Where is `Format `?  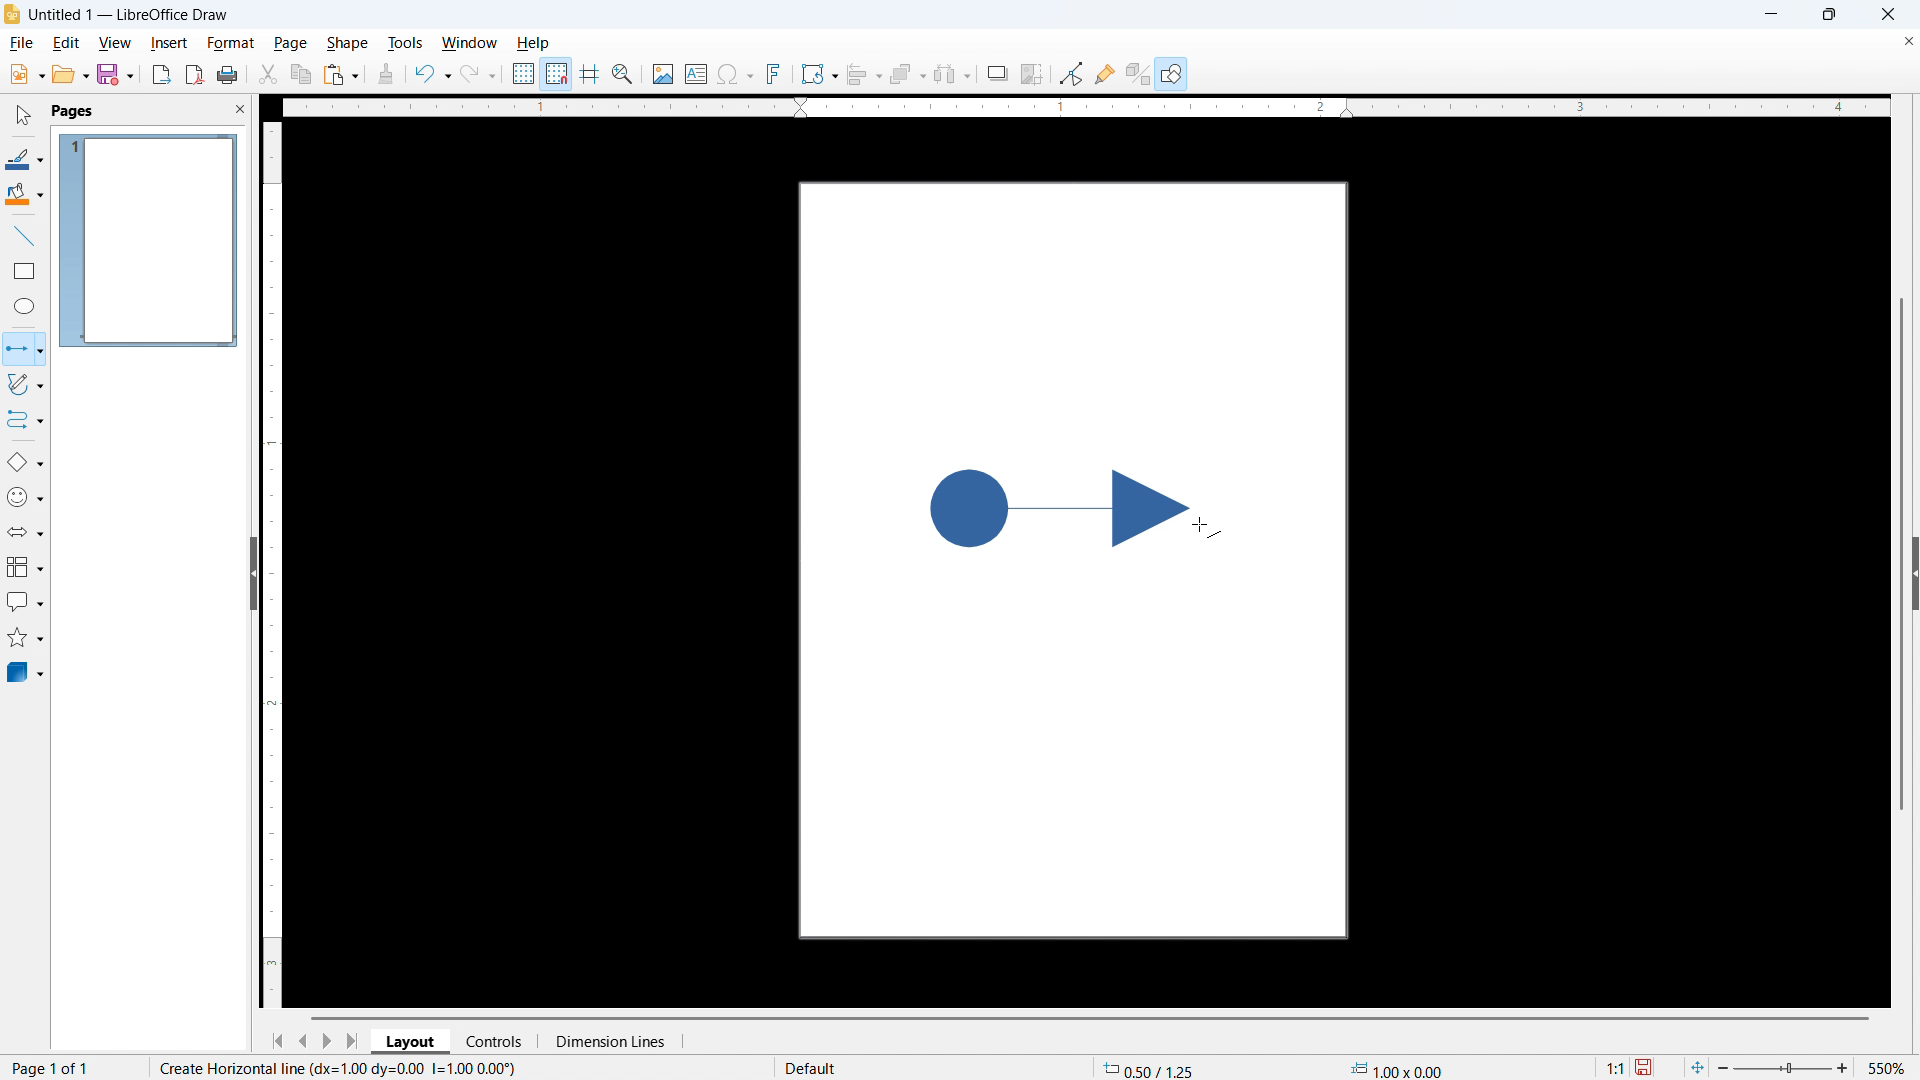
Format  is located at coordinates (230, 42).